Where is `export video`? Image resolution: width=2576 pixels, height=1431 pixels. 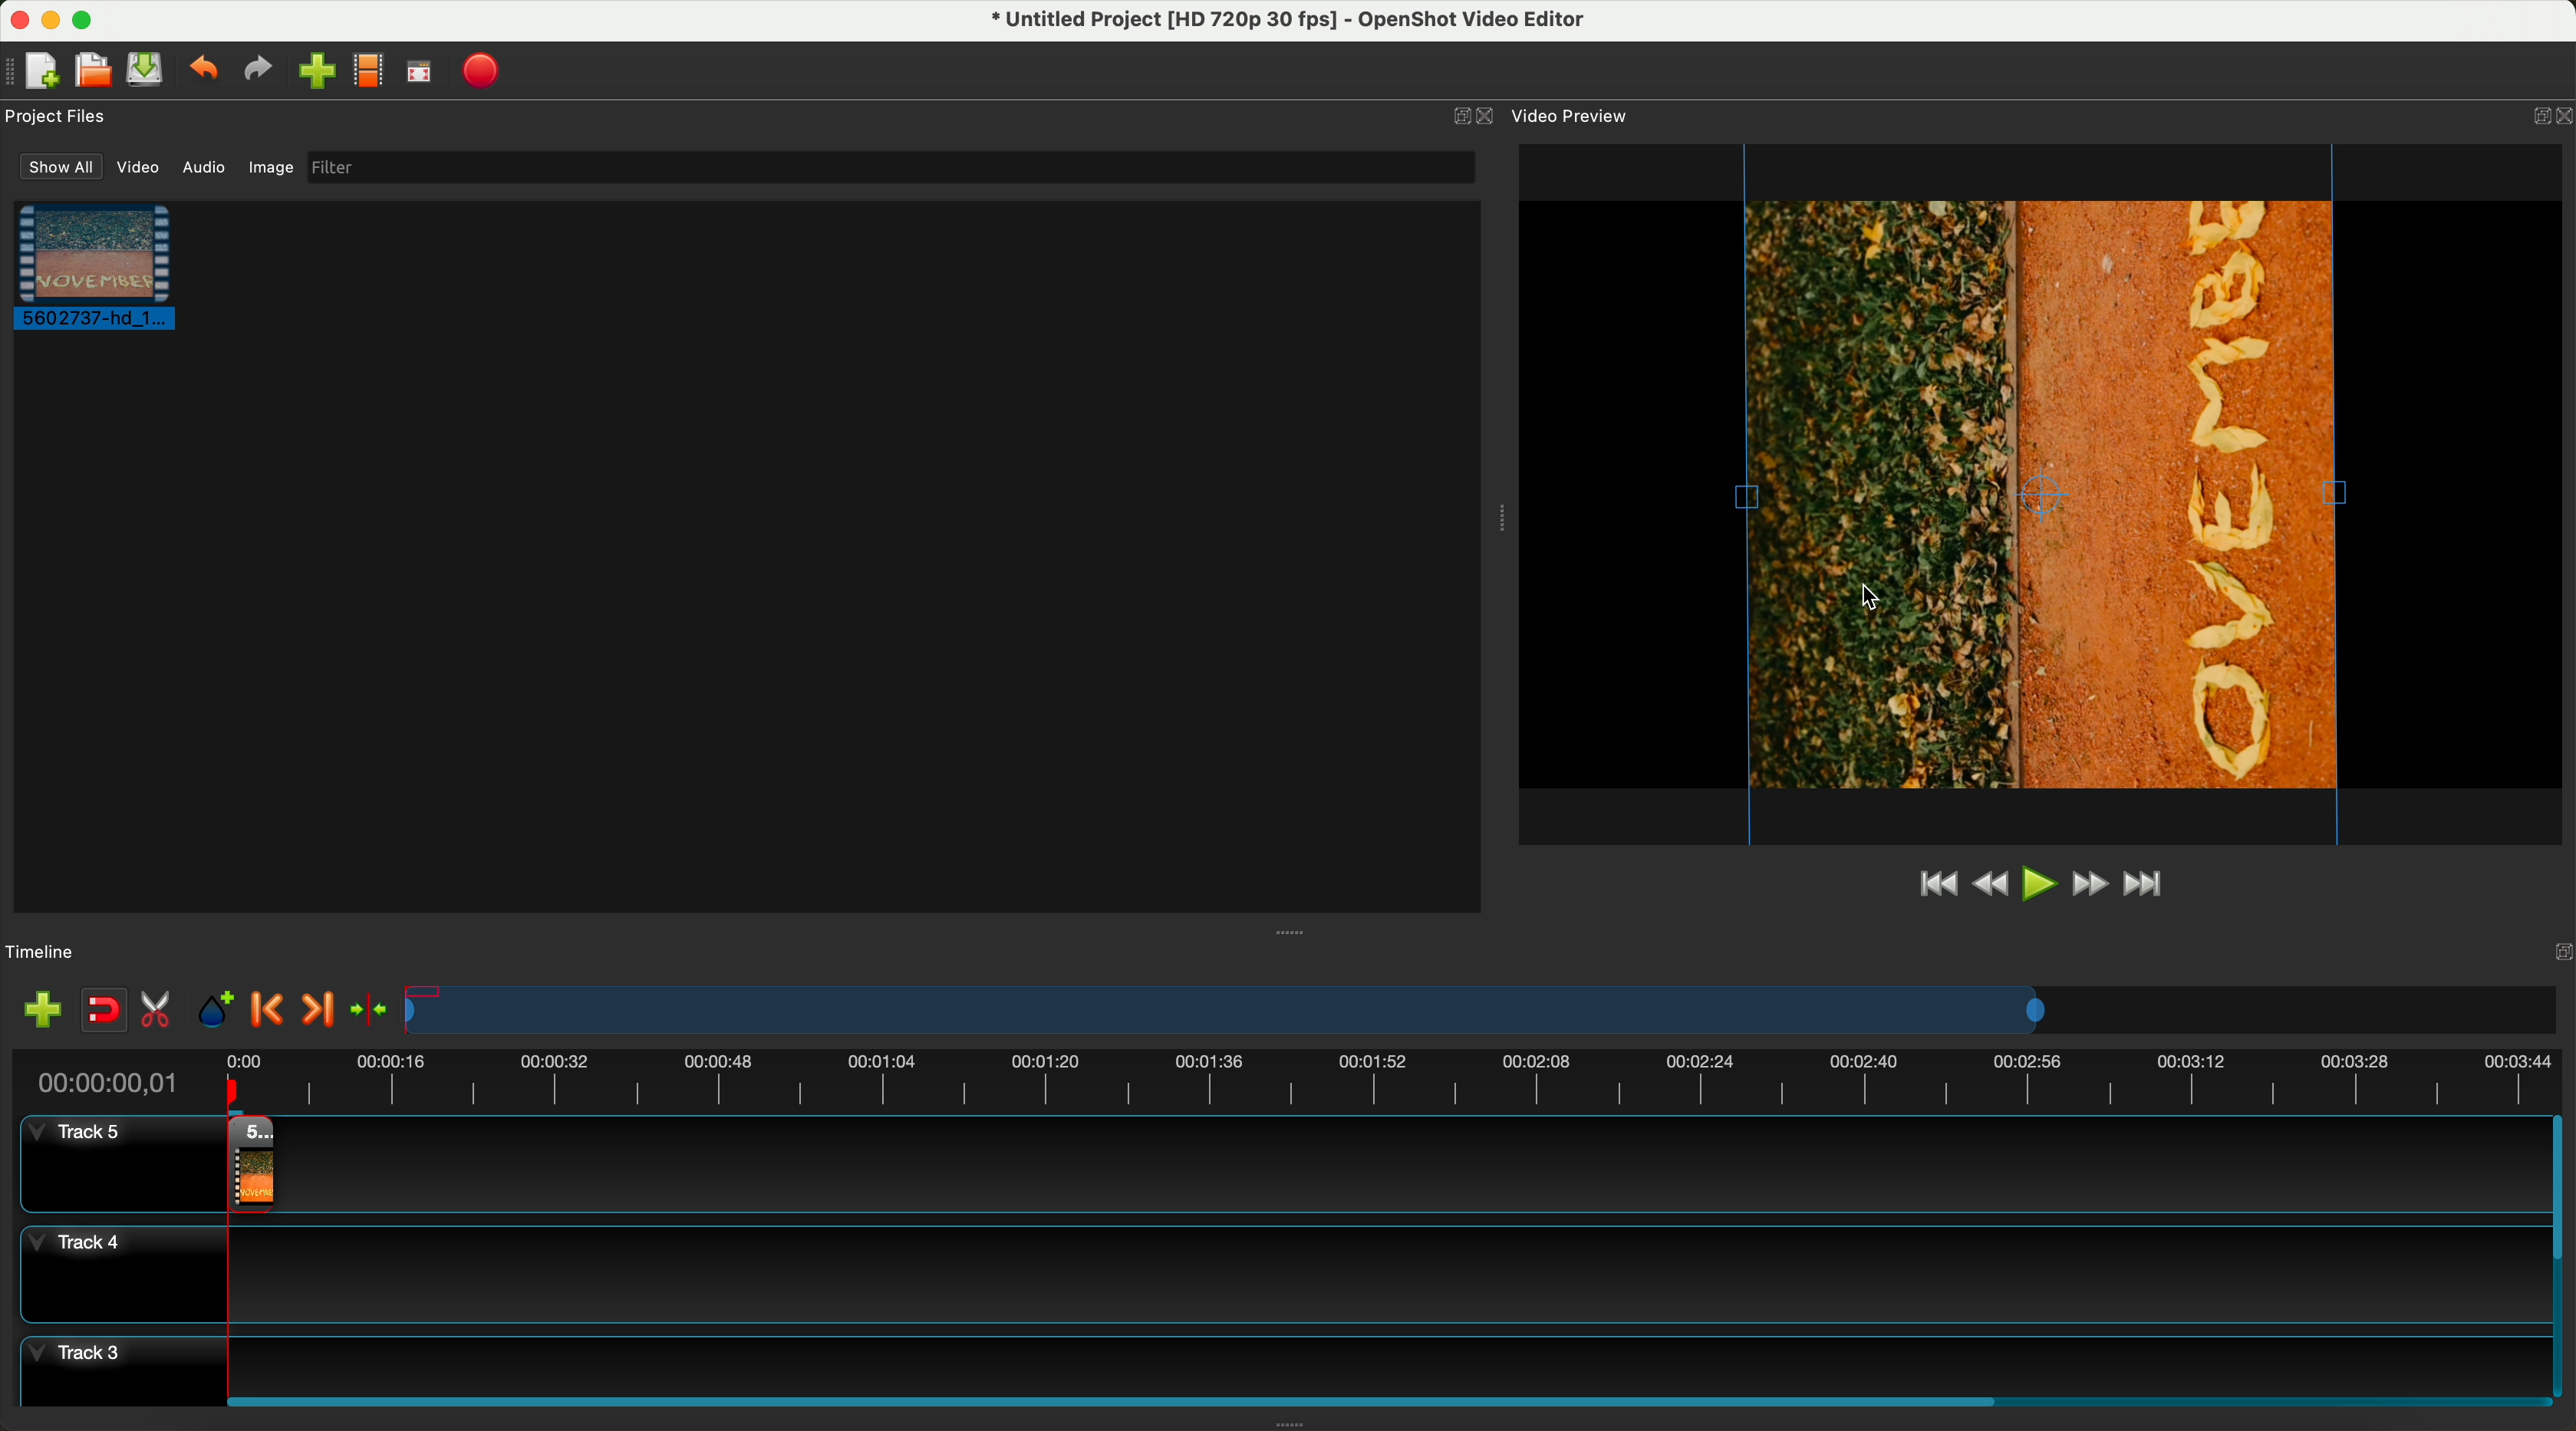 export video is located at coordinates (483, 71).